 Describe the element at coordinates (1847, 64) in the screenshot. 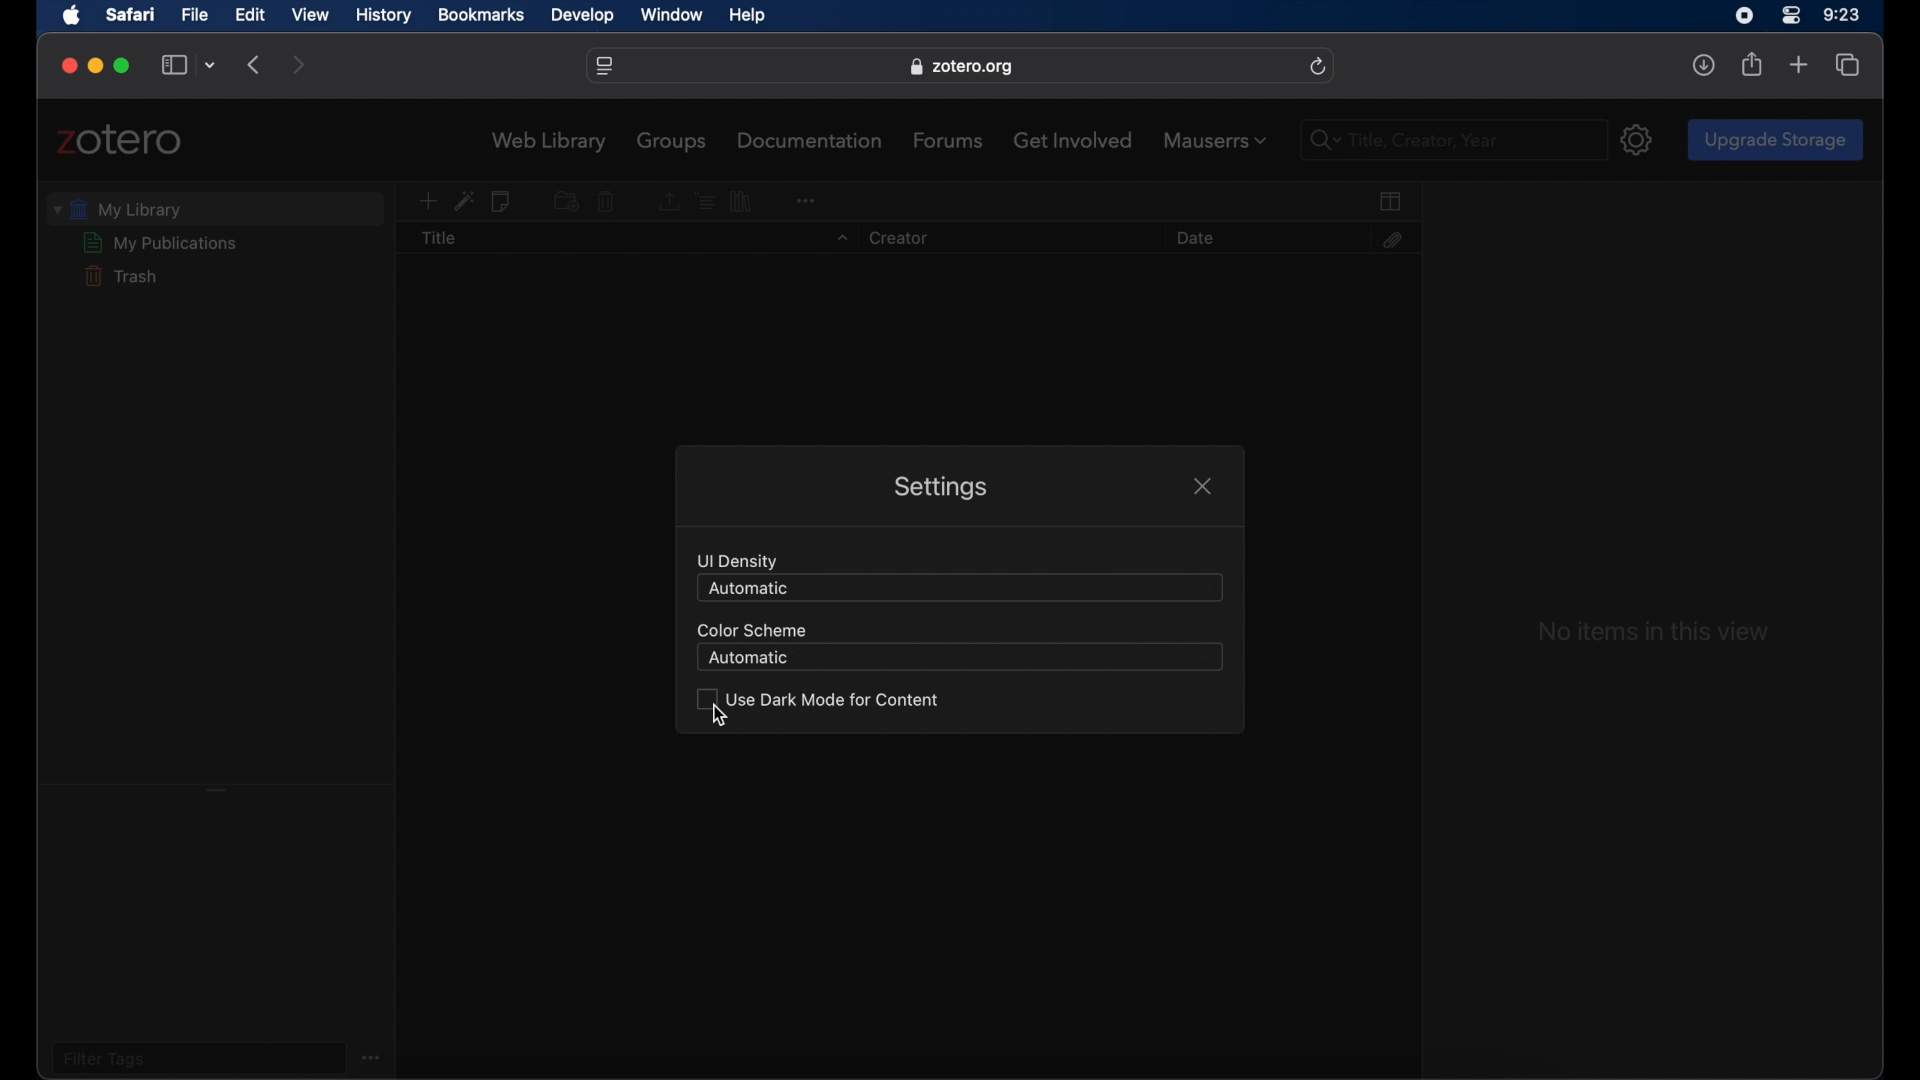

I see `show tab overview` at that location.